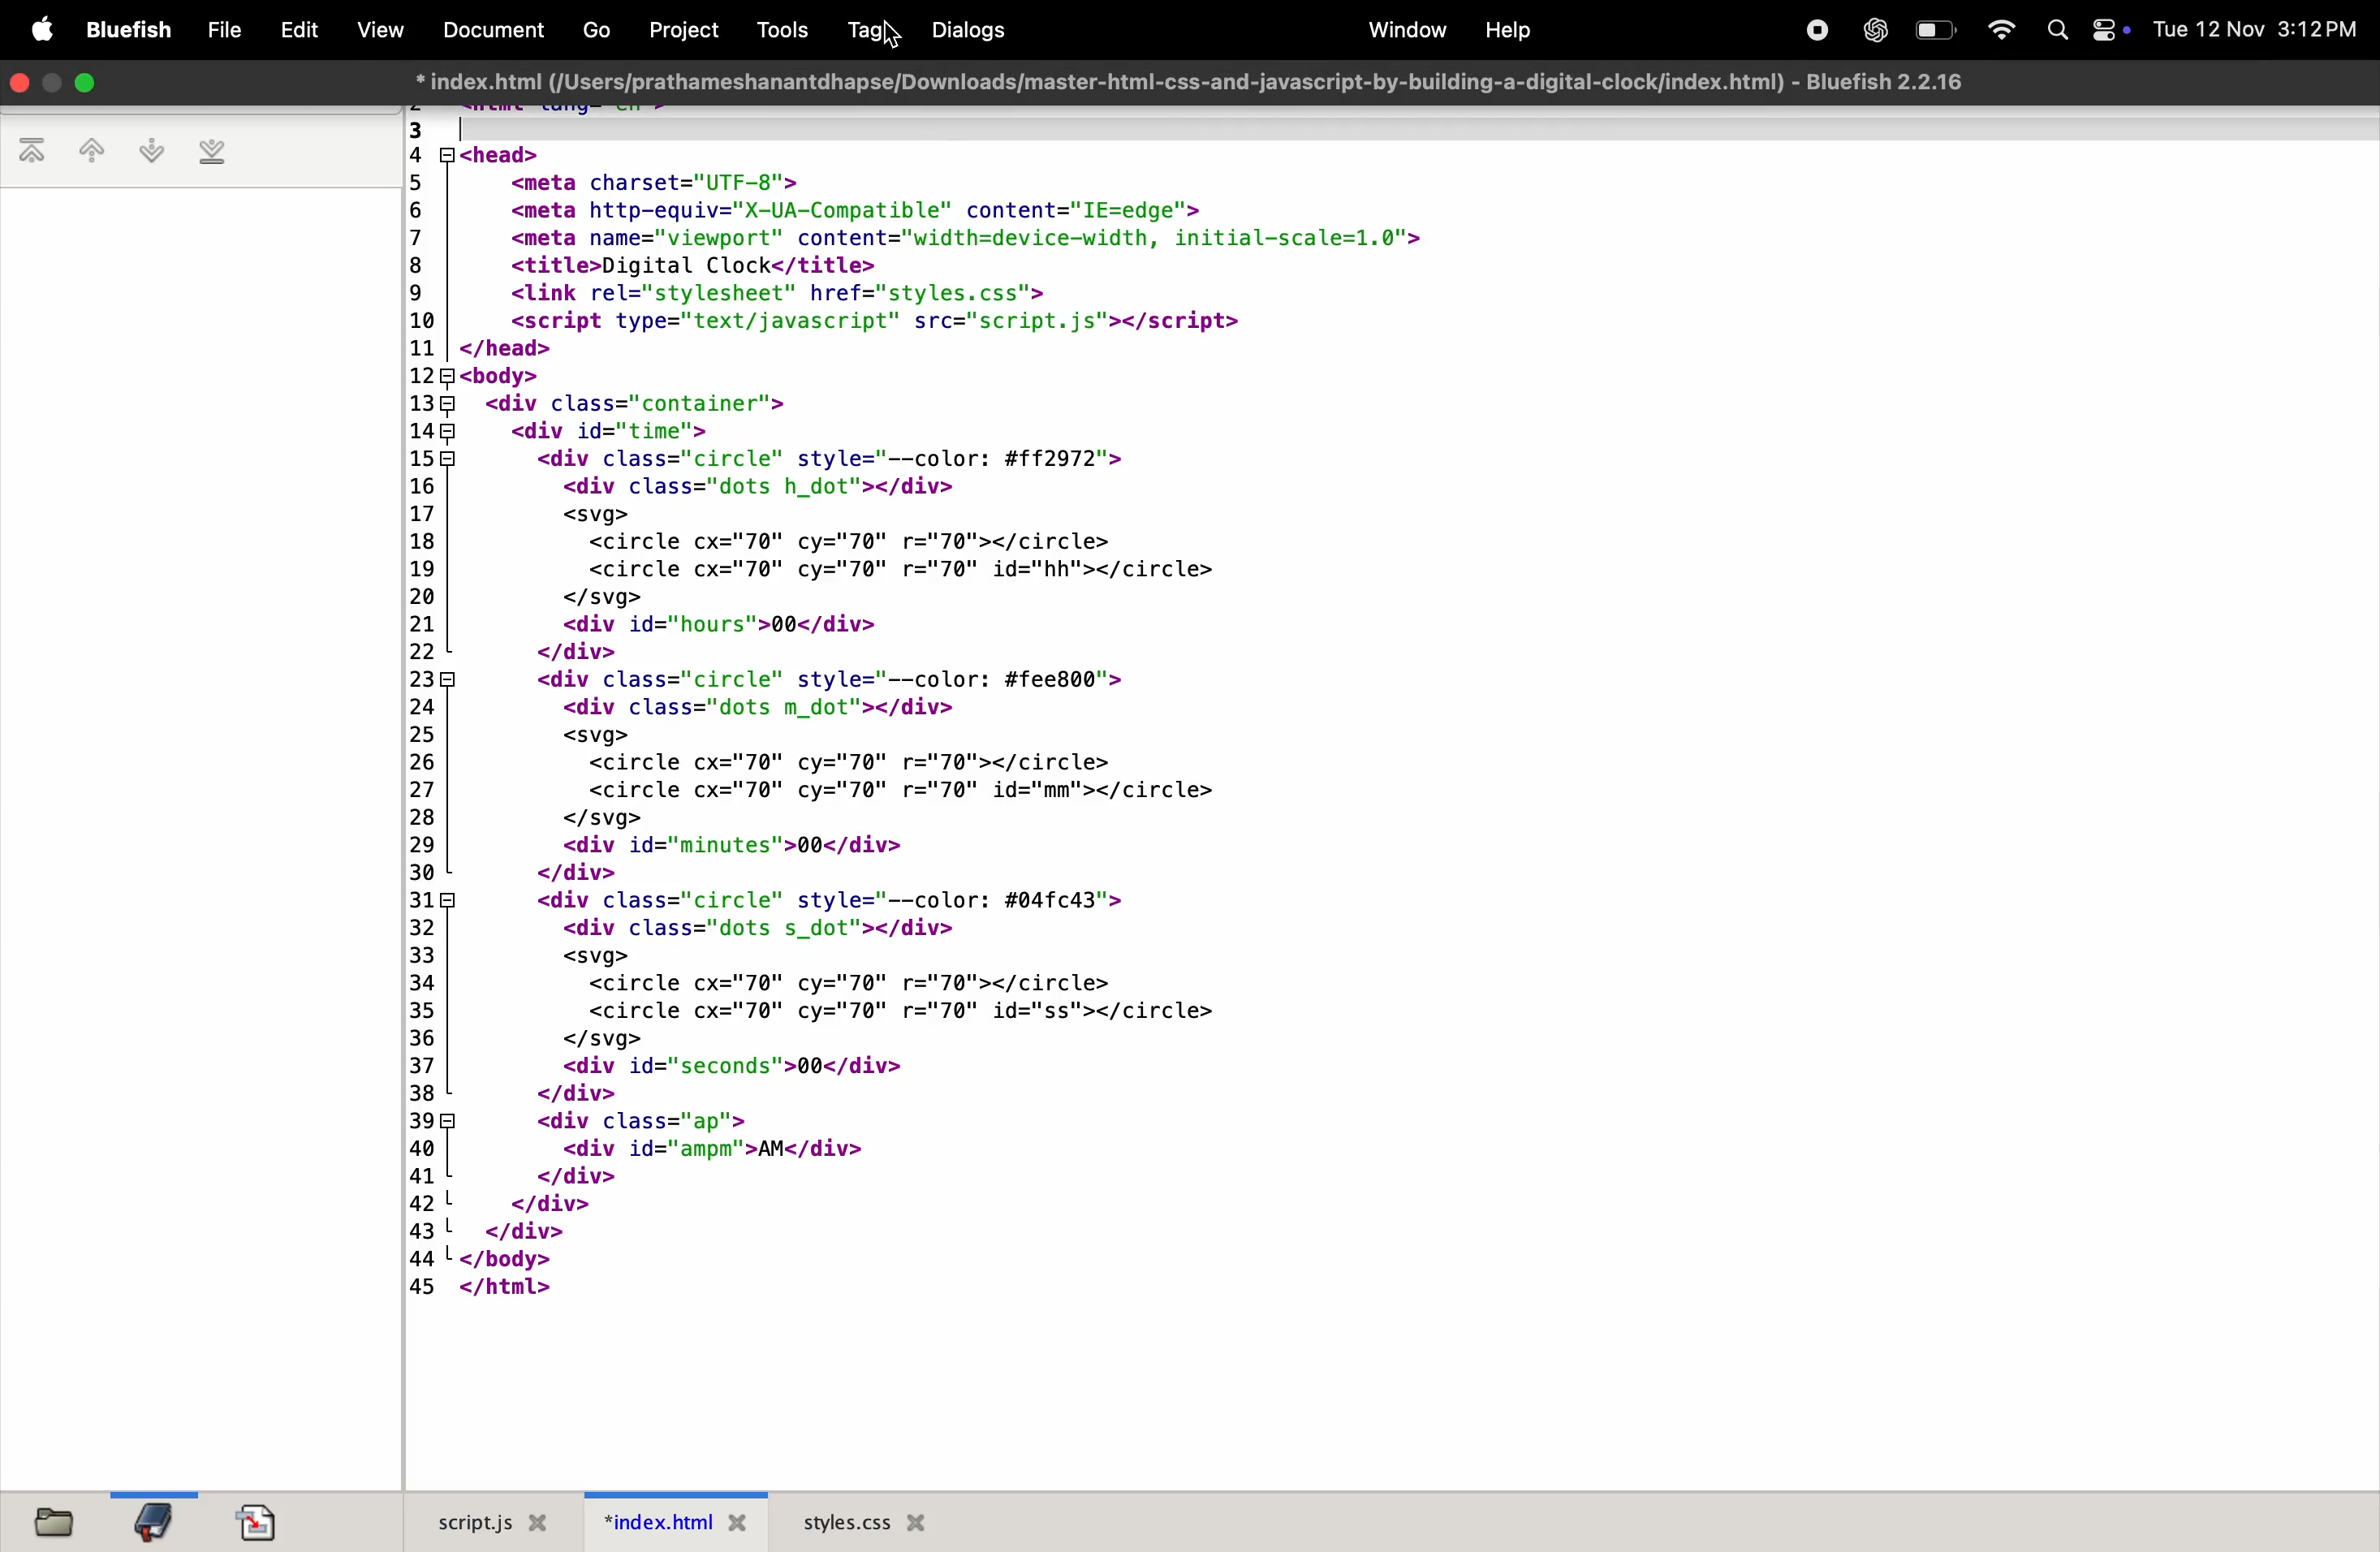 Image resolution: width=2380 pixels, height=1552 pixels. Describe the element at coordinates (2086, 30) in the screenshot. I see `apple widgets` at that location.